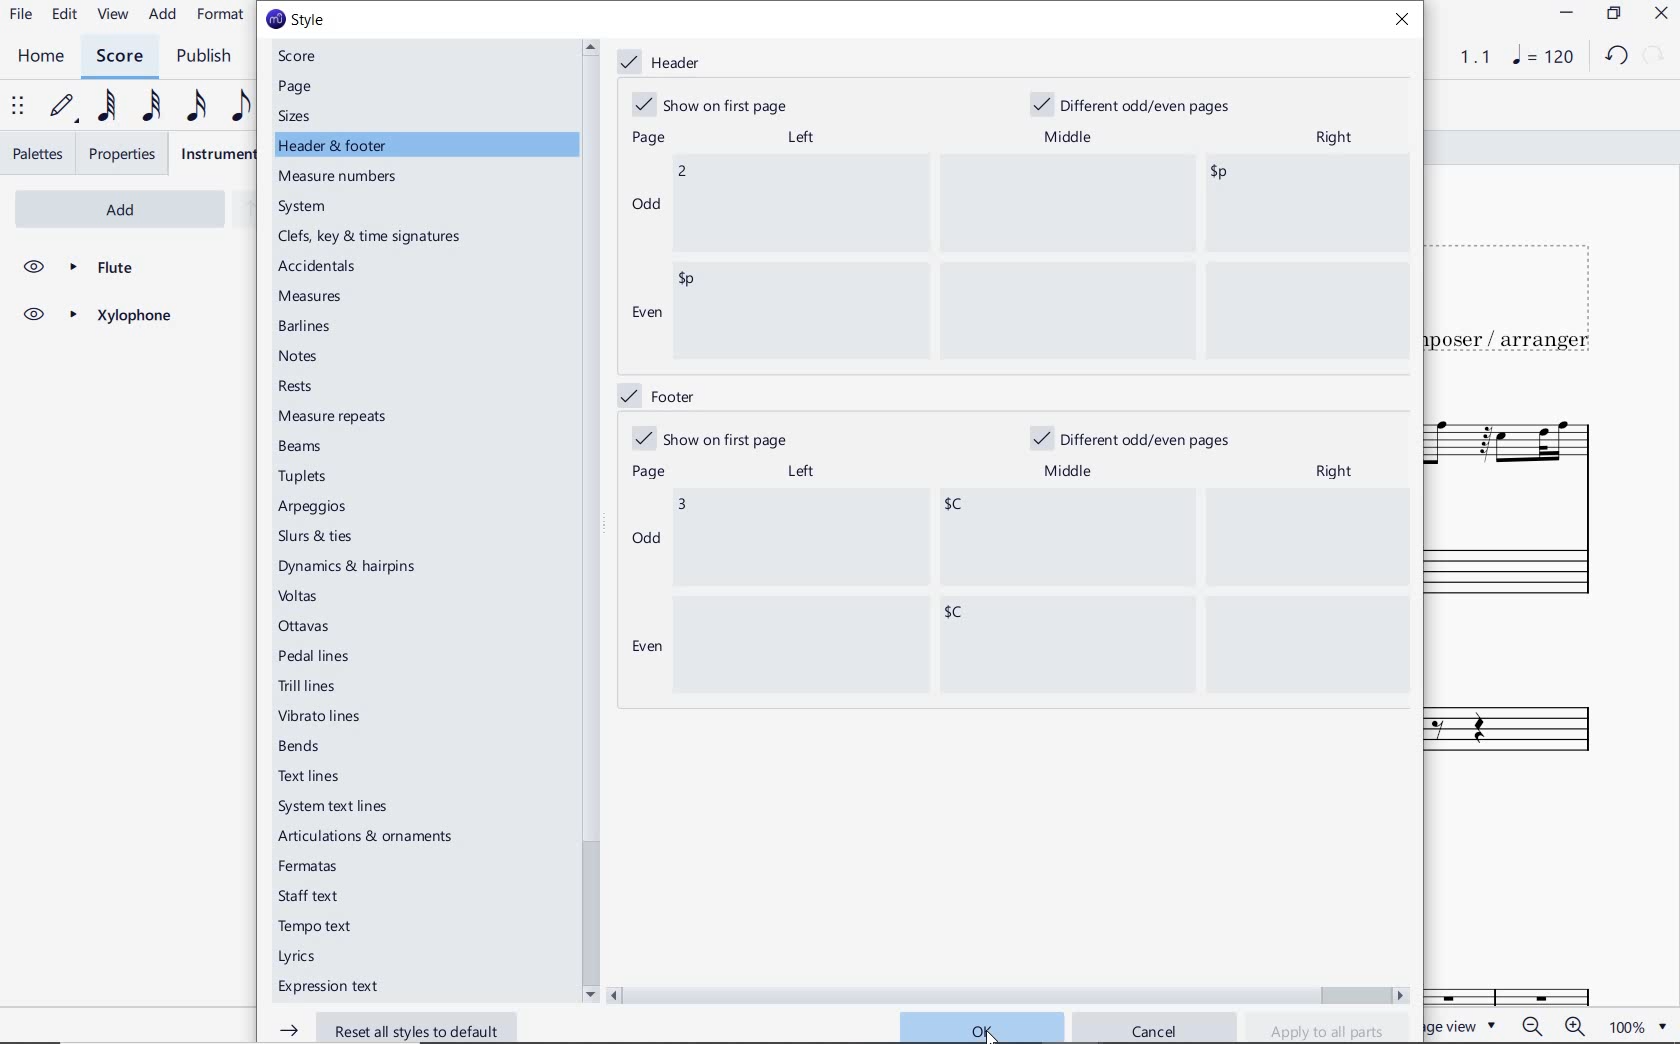  Describe the element at coordinates (295, 20) in the screenshot. I see `style` at that location.